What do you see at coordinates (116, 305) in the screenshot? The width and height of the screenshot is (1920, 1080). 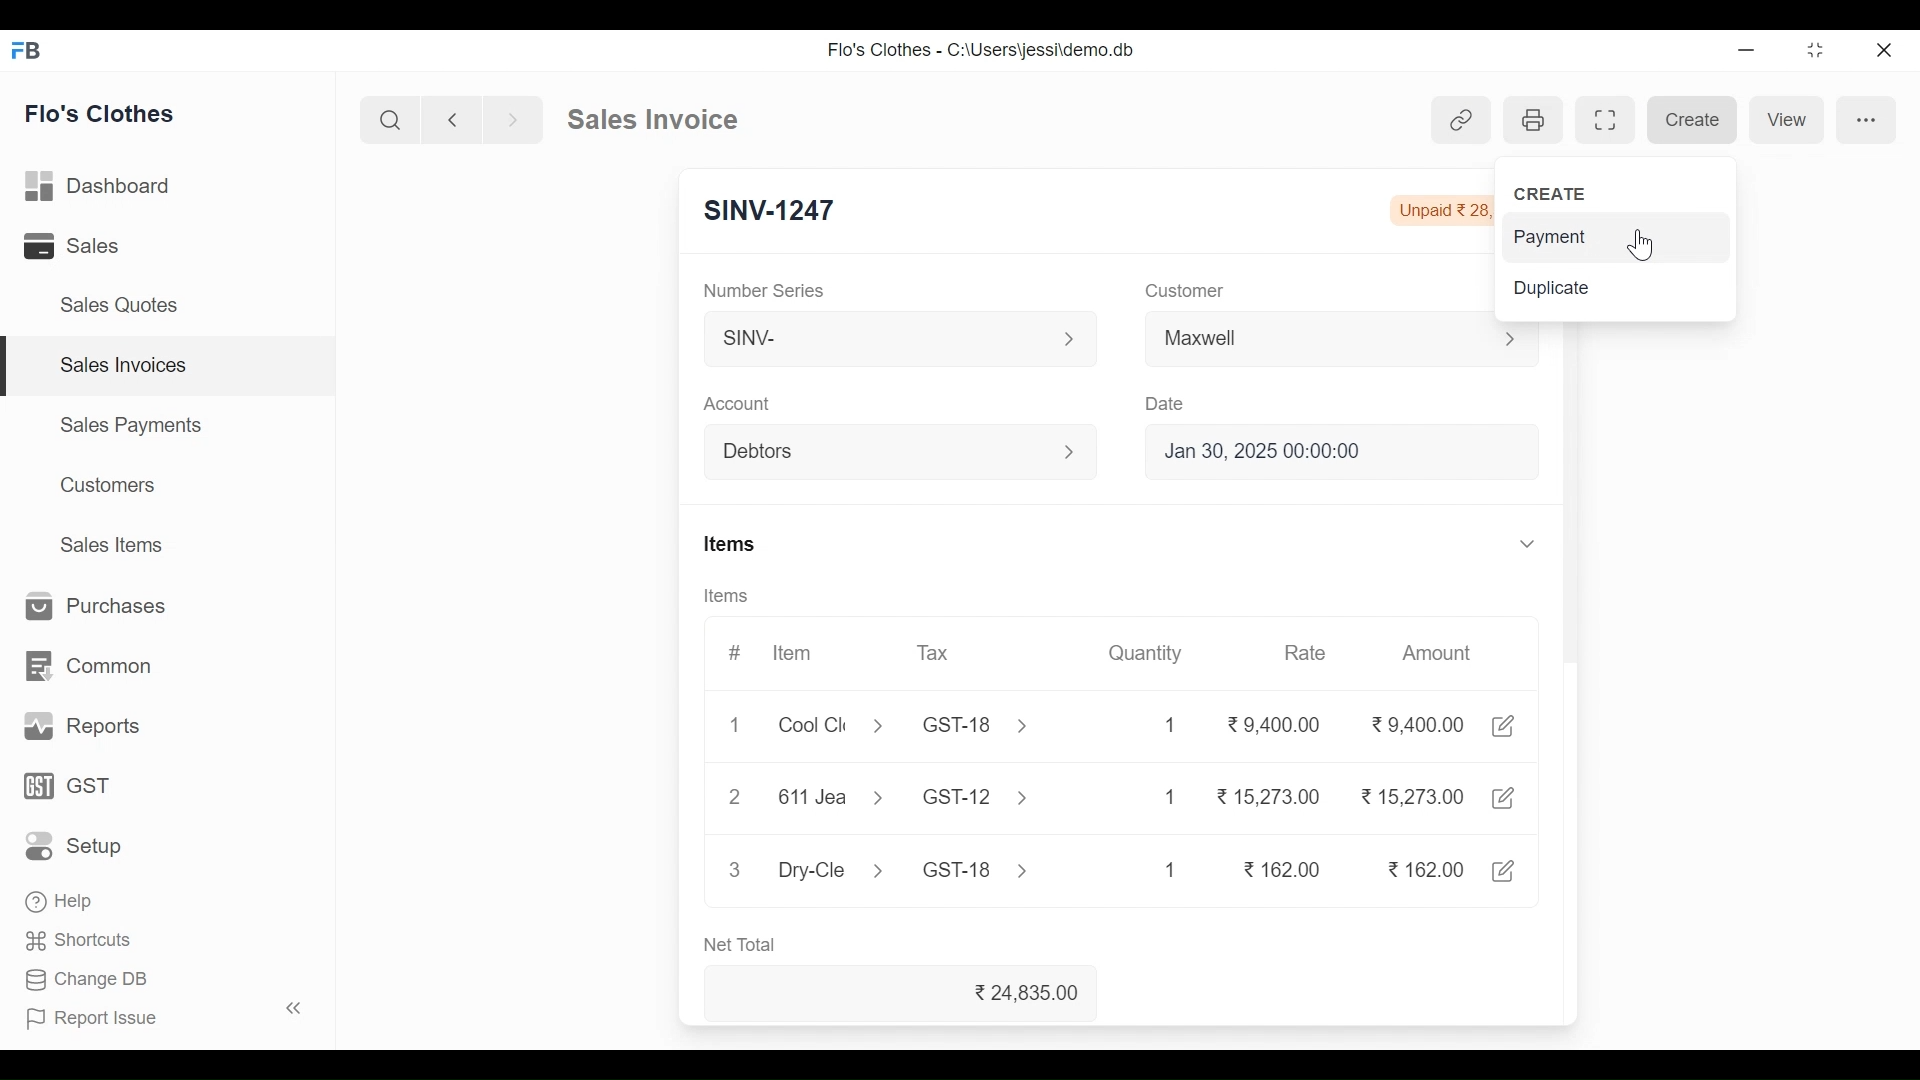 I see `Sales Quotes` at bounding box center [116, 305].